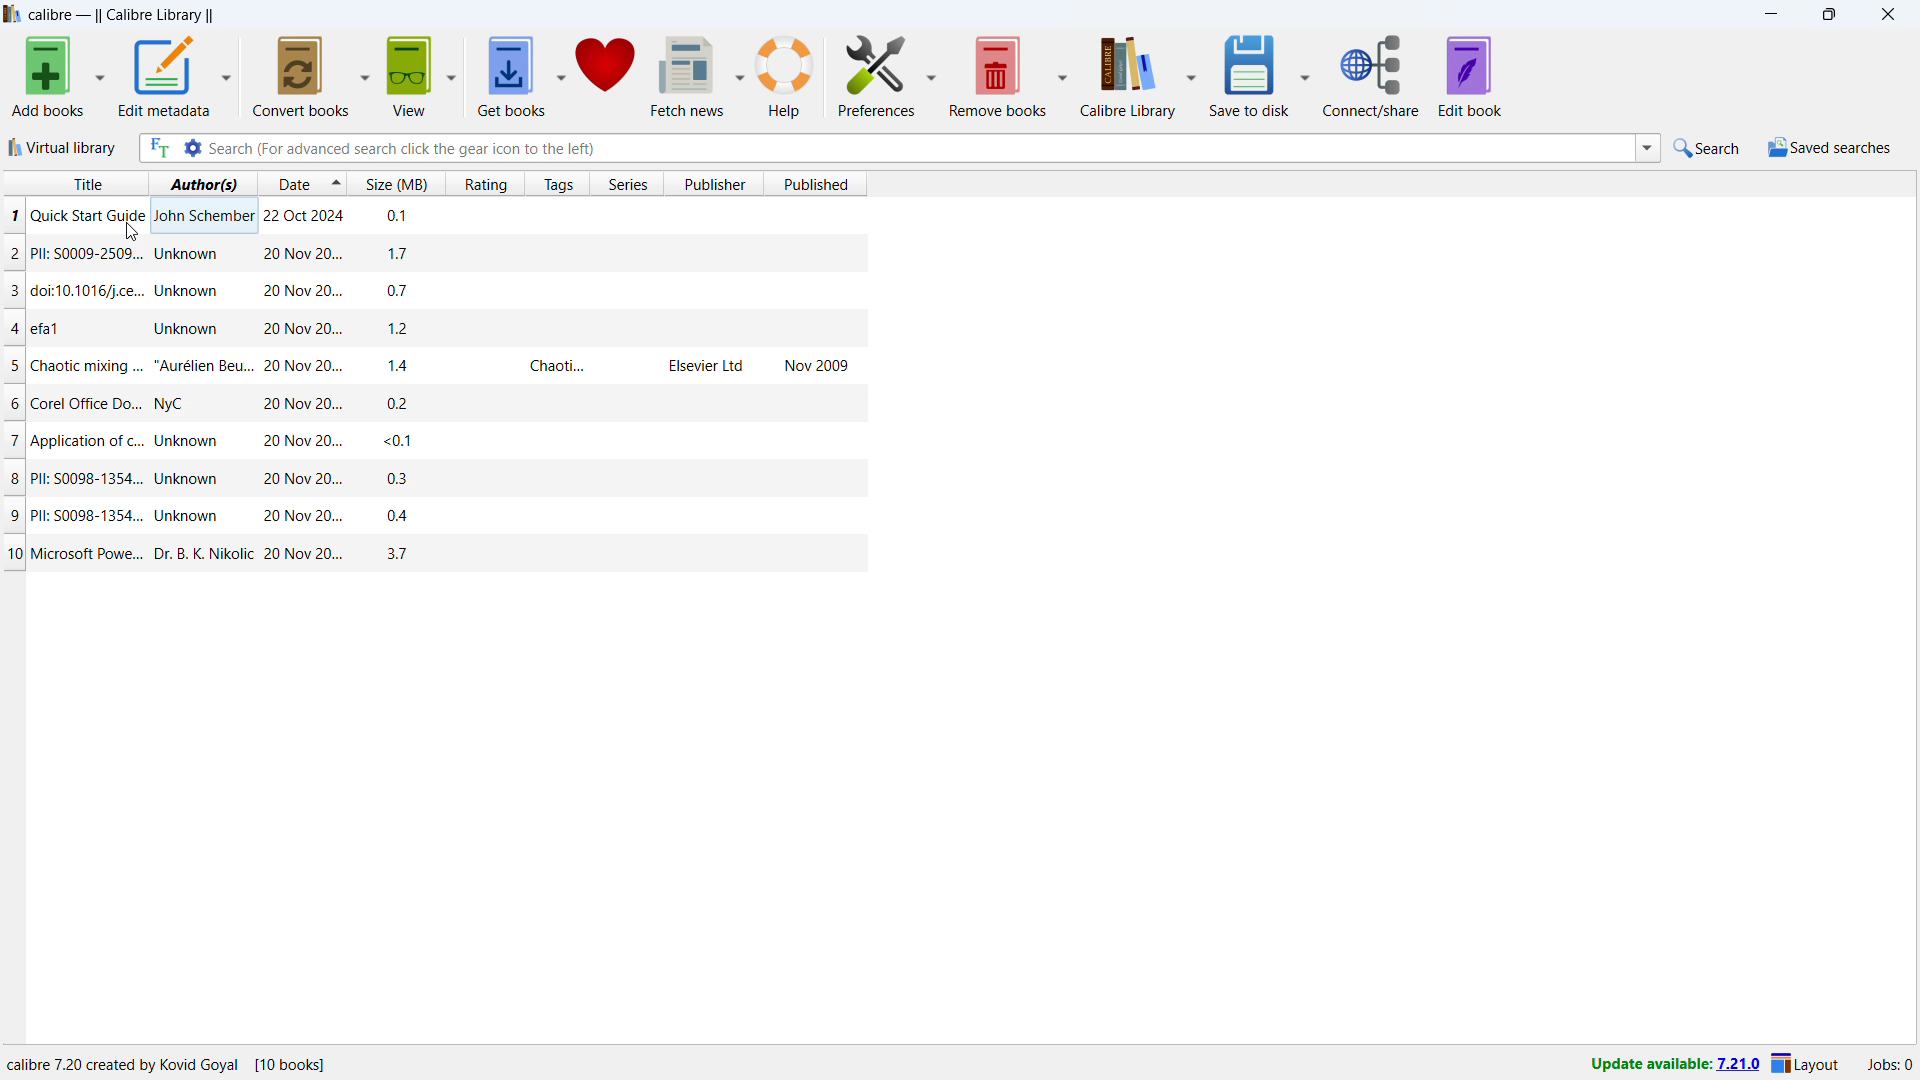 Image resolution: width=1920 pixels, height=1080 pixels. I want to click on enter search string, so click(920, 149).